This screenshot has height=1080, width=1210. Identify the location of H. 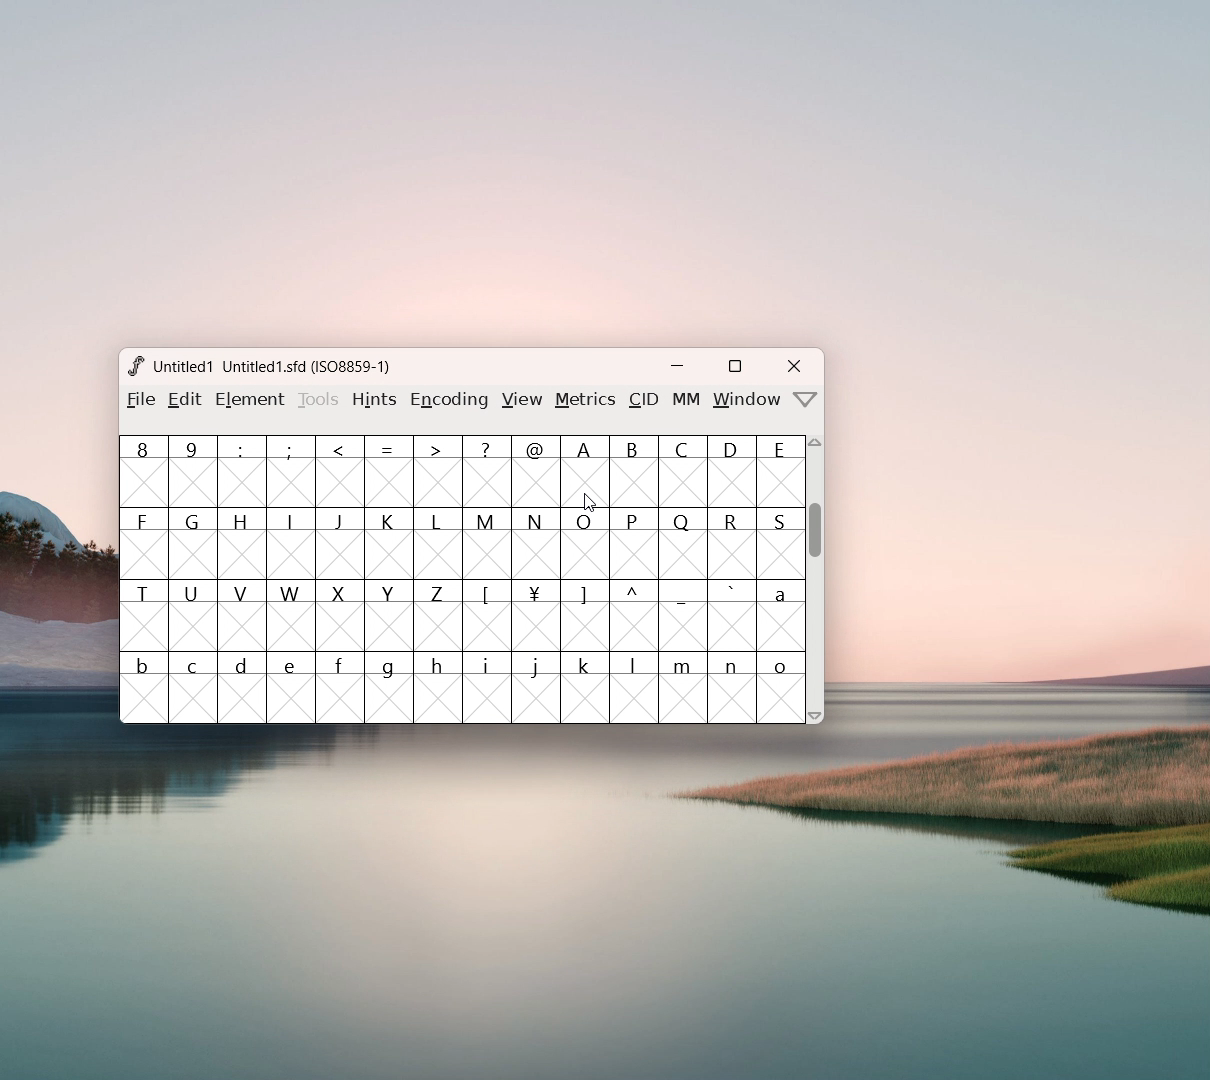
(243, 543).